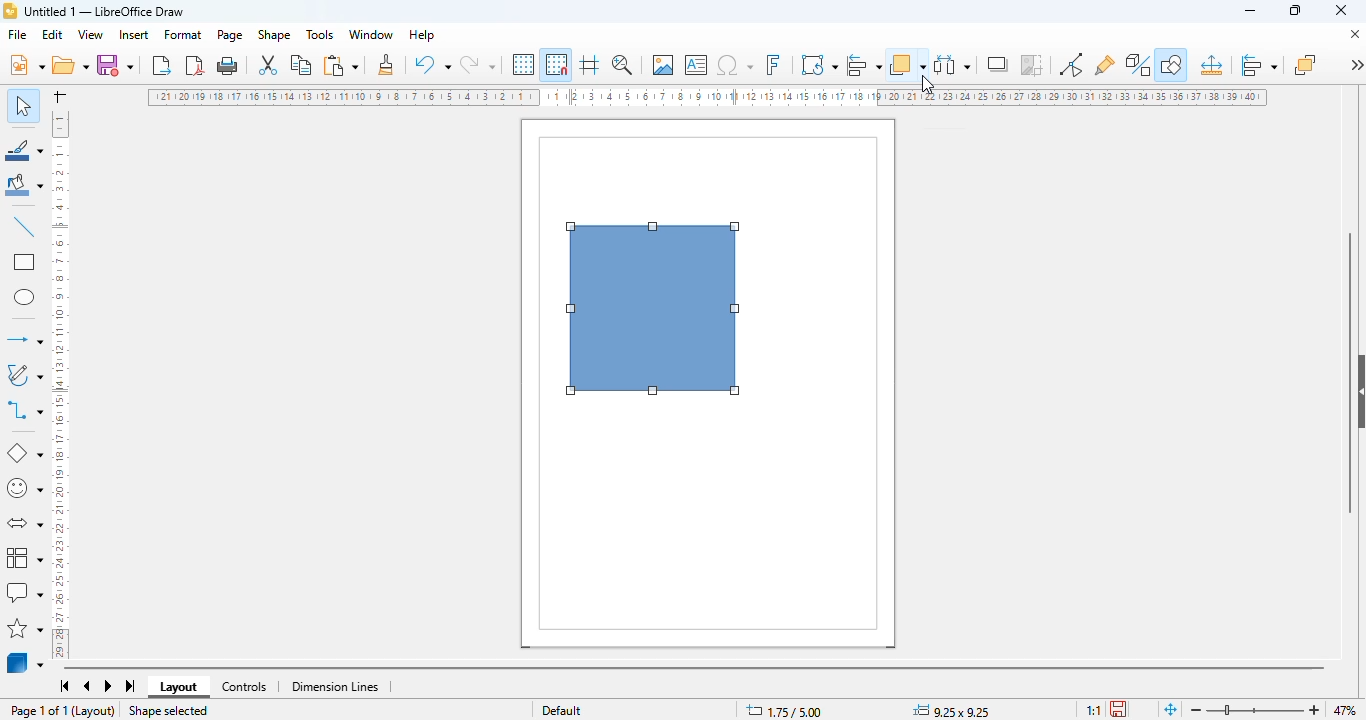 This screenshot has width=1366, height=720. I want to click on connectors, so click(25, 410).